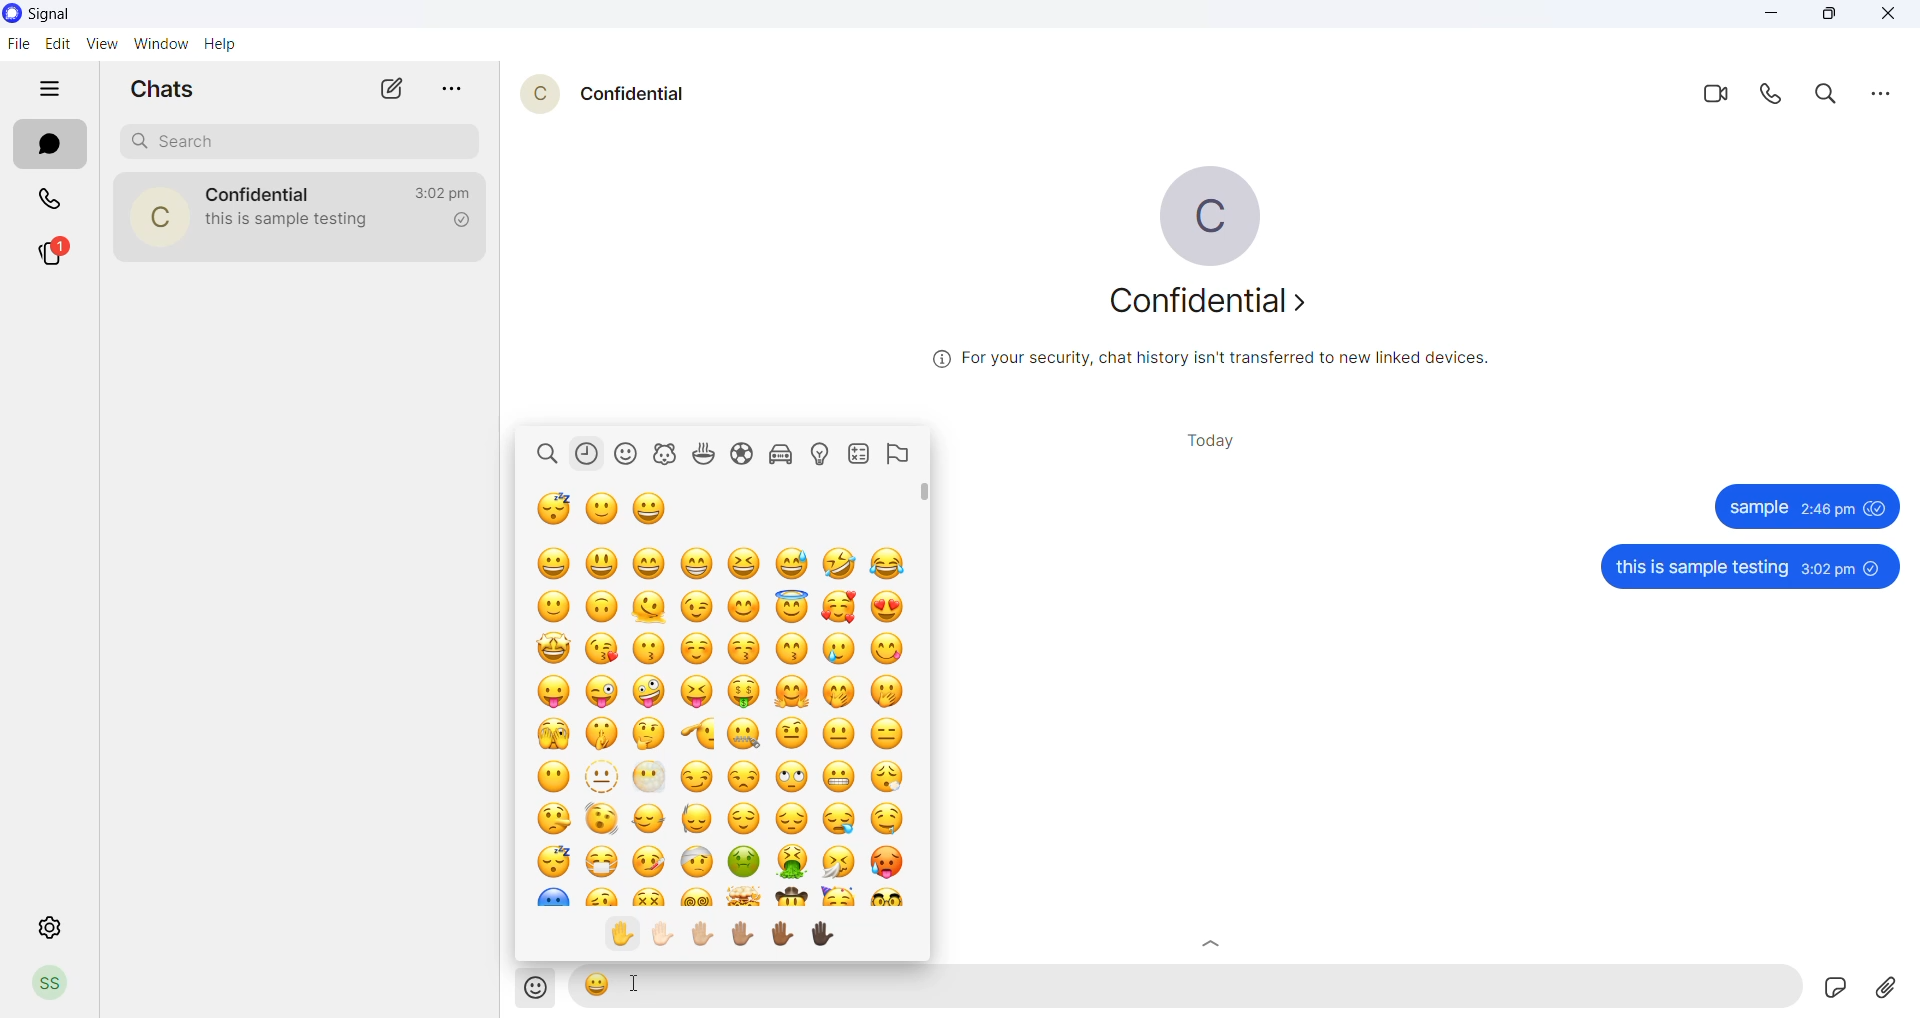 The height and width of the screenshot is (1018, 1920). I want to click on help, so click(223, 45).